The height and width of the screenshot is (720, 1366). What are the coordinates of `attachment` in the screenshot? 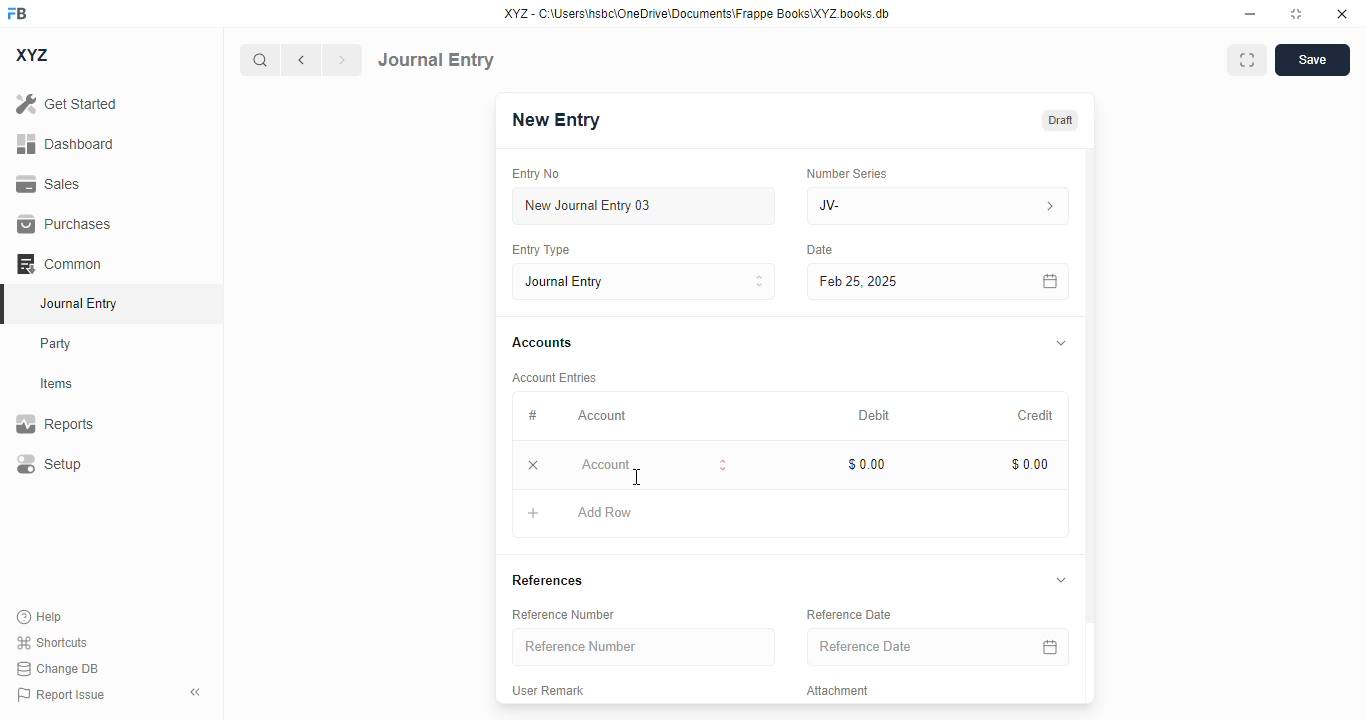 It's located at (838, 690).